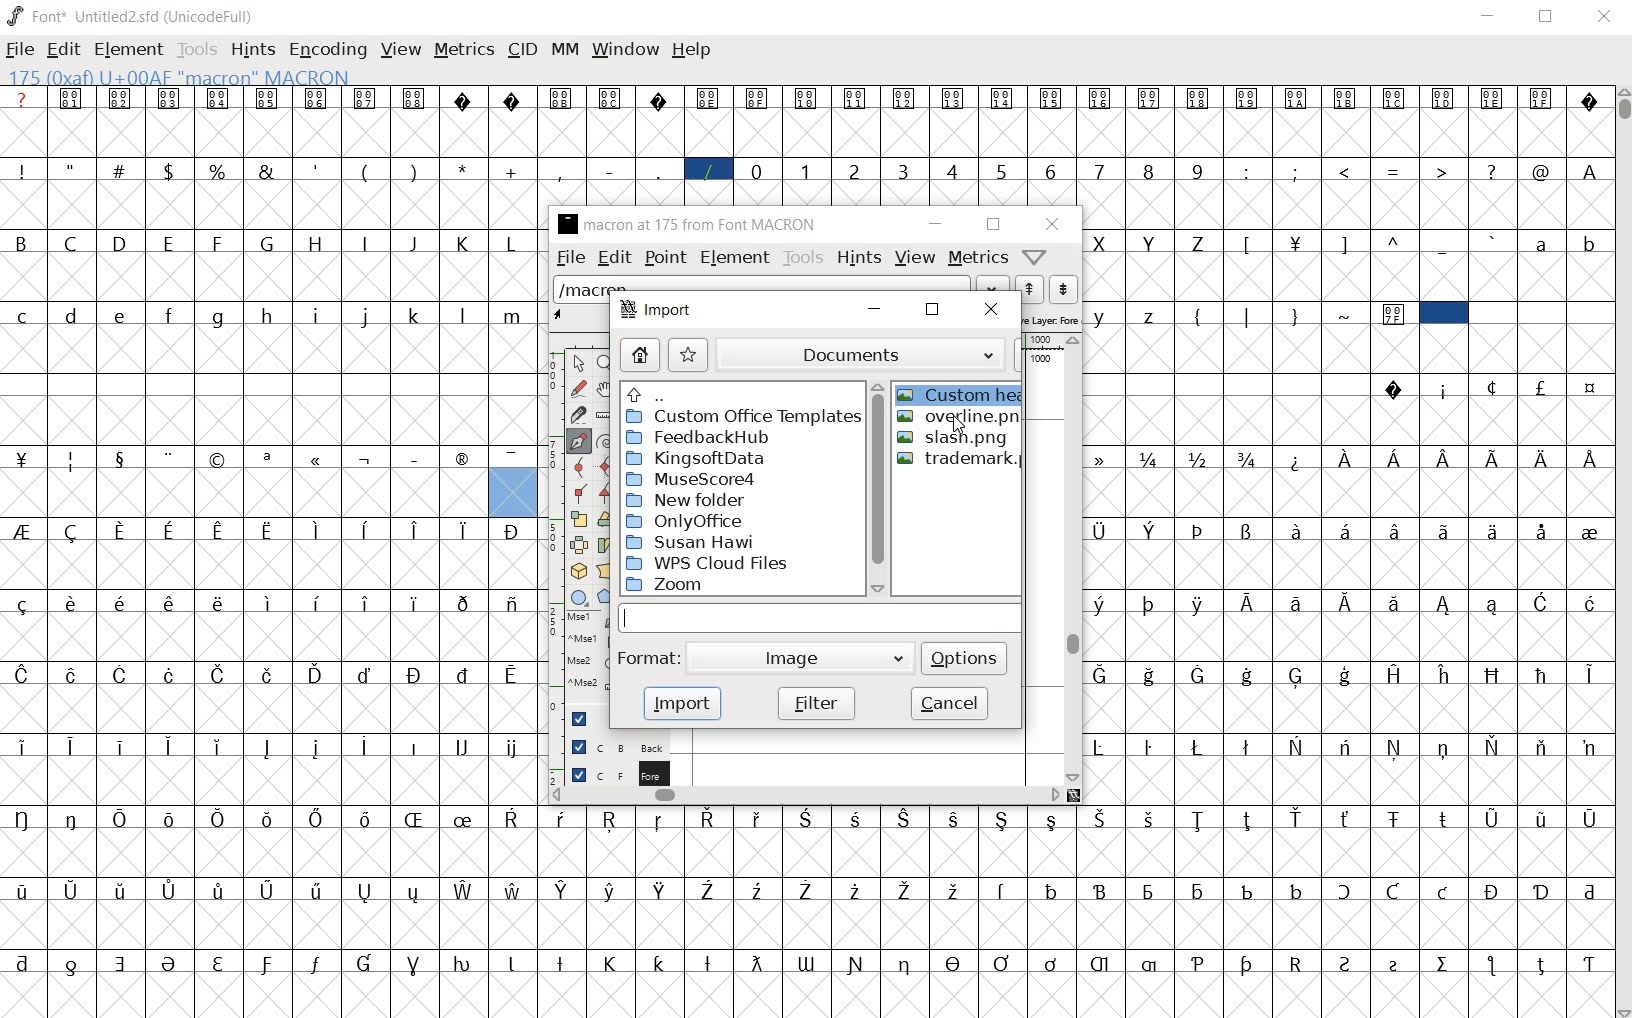 Image resolution: width=1632 pixels, height=1018 pixels. Describe the element at coordinates (417, 602) in the screenshot. I see `Symbol` at that location.